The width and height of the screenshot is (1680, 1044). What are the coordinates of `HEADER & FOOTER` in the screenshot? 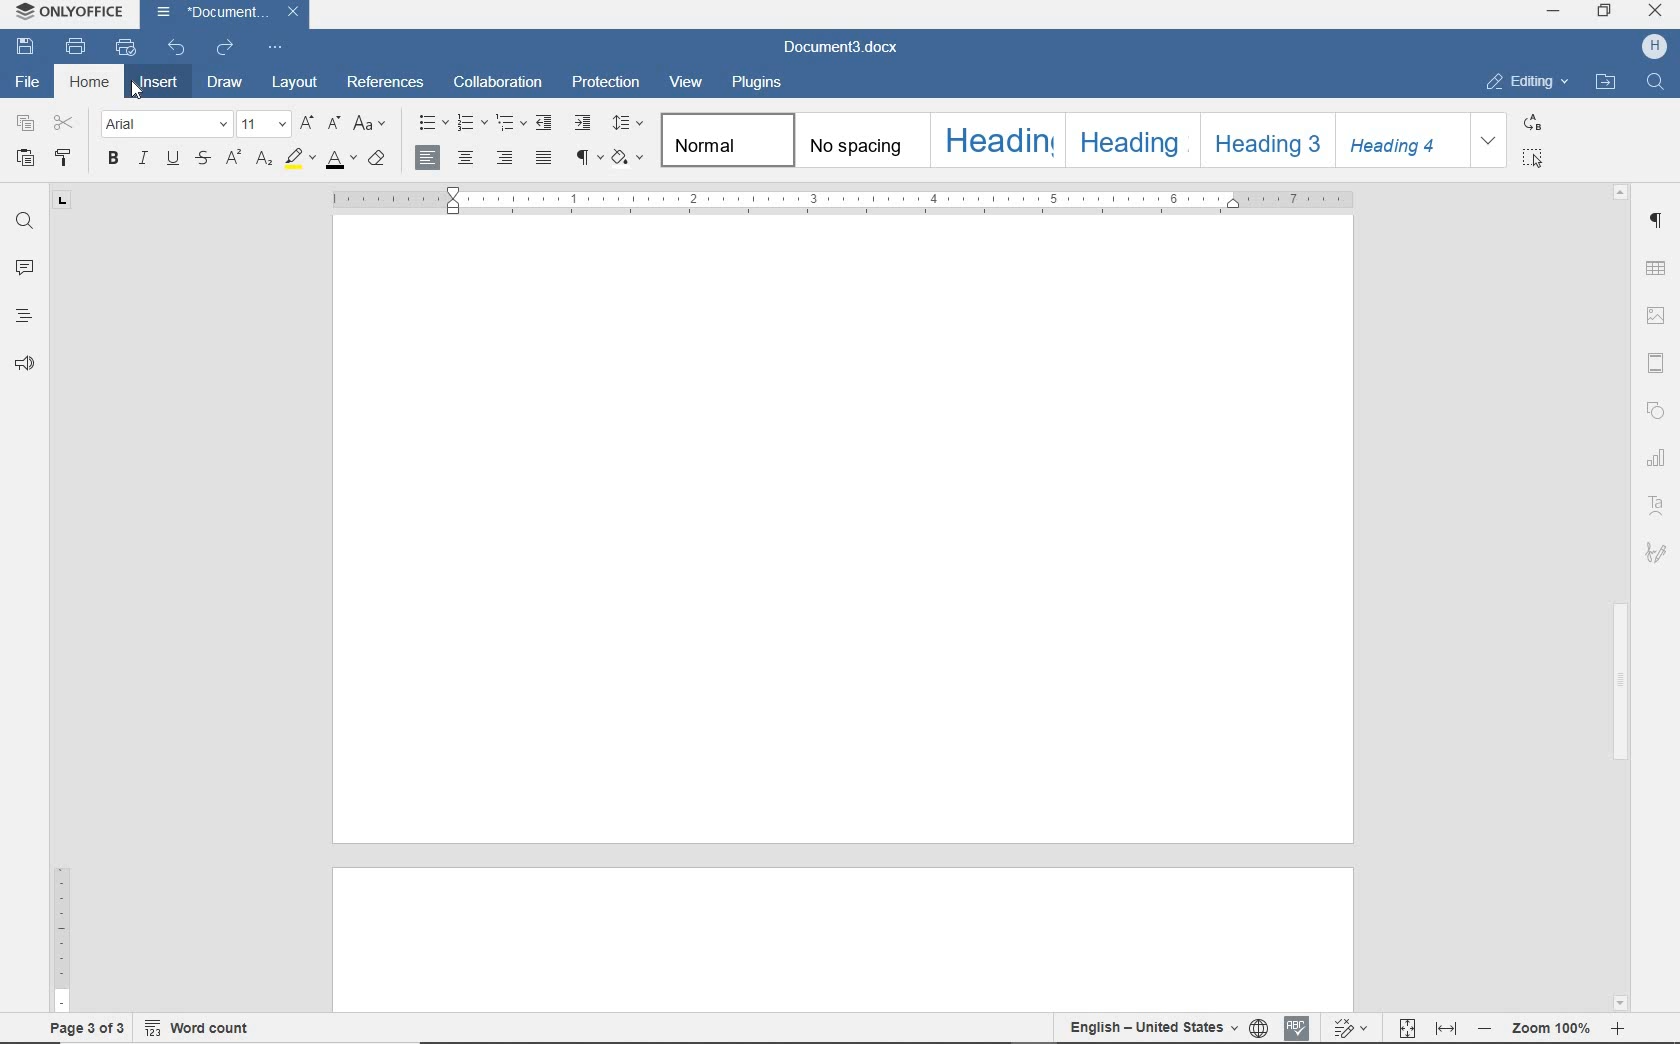 It's located at (1659, 365).